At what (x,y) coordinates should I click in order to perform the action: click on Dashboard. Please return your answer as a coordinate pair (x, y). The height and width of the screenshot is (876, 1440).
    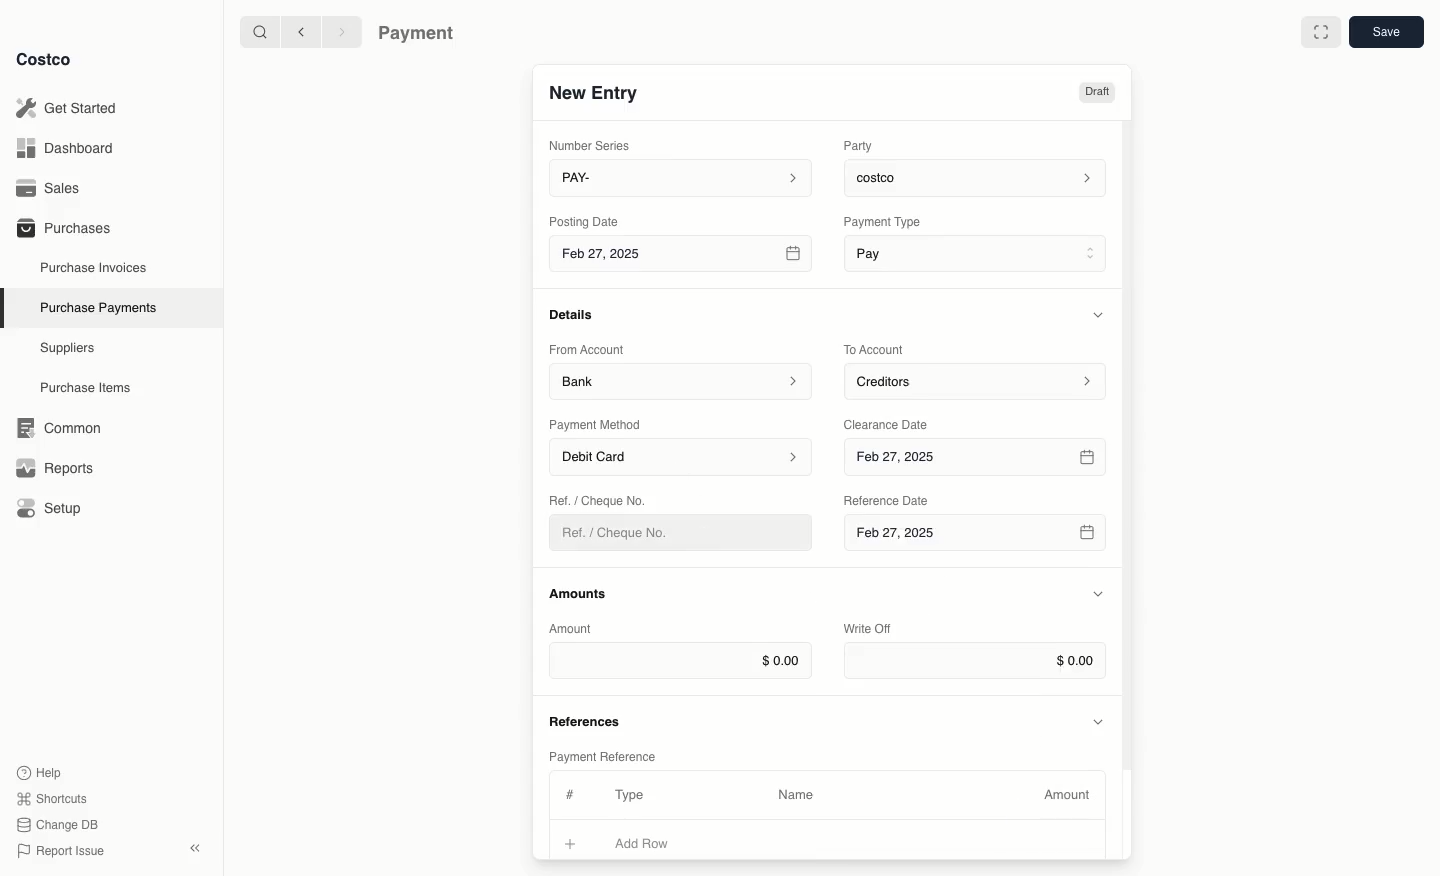
    Looking at the image, I should click on (71, 147).